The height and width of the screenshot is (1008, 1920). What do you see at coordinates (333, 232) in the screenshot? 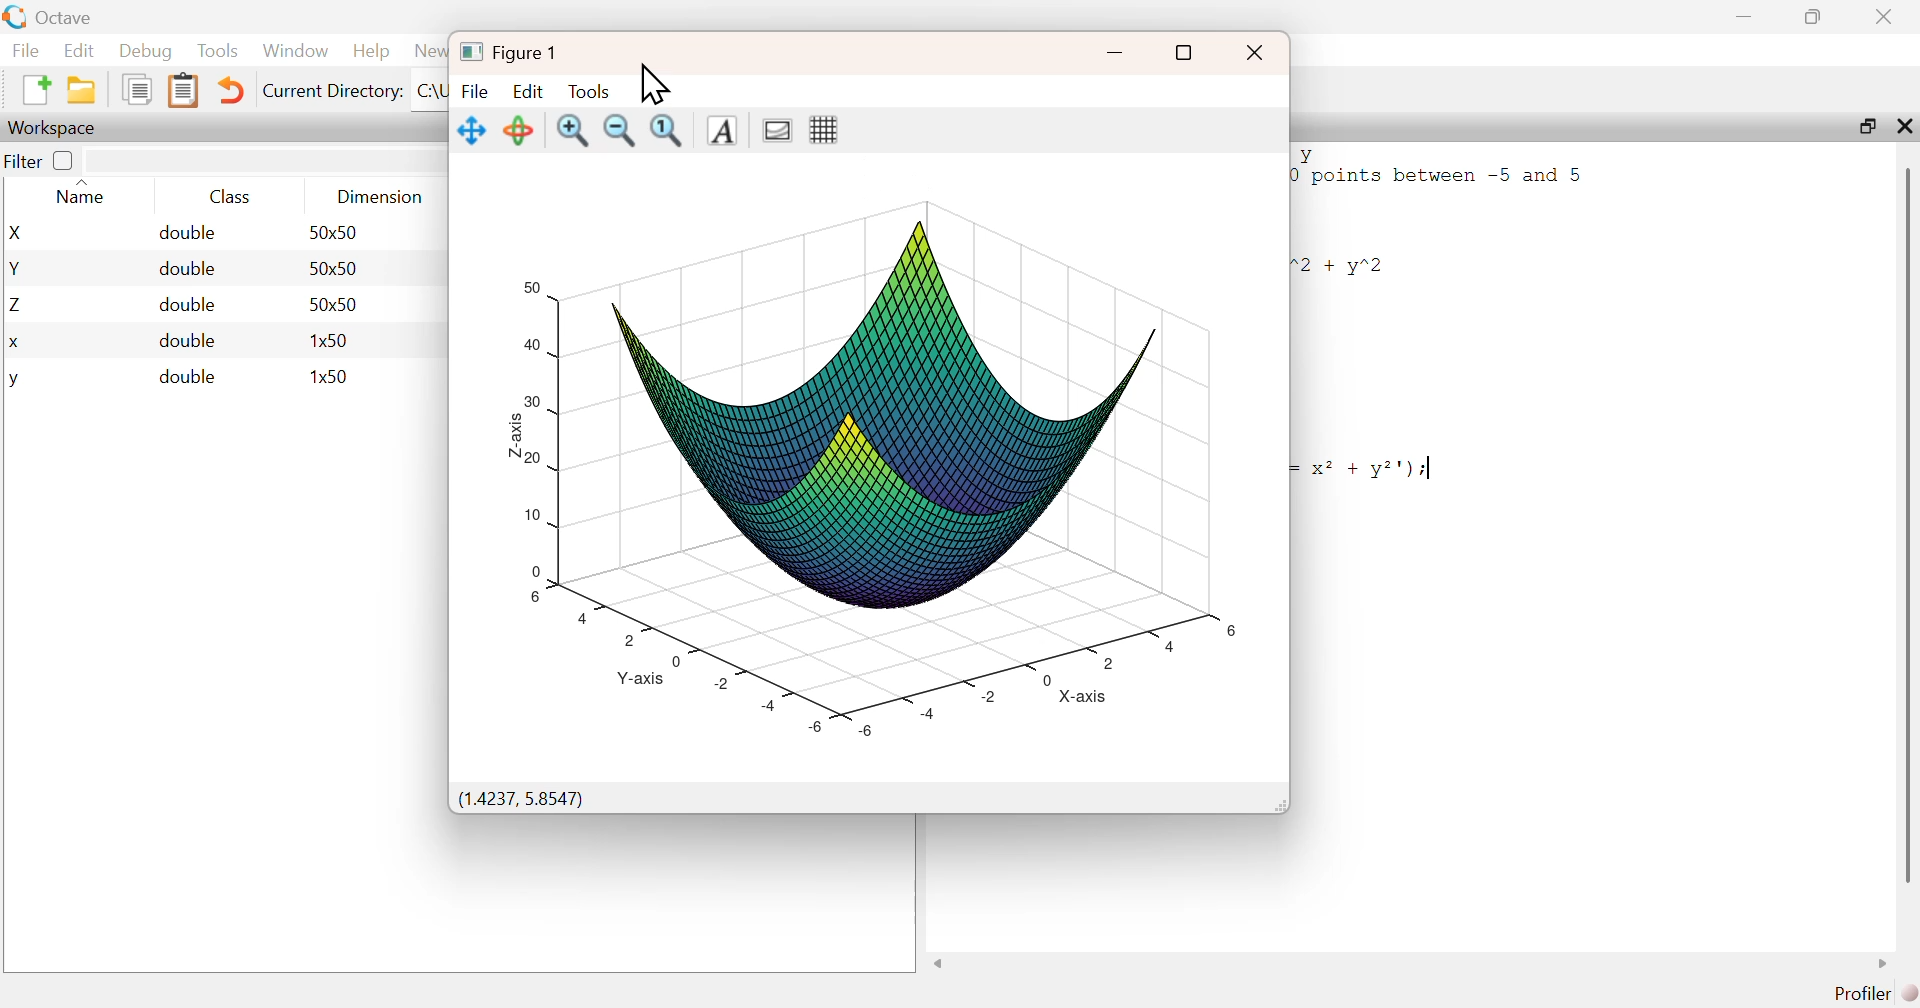
I see `50x50` at bounding box center [333, 232].